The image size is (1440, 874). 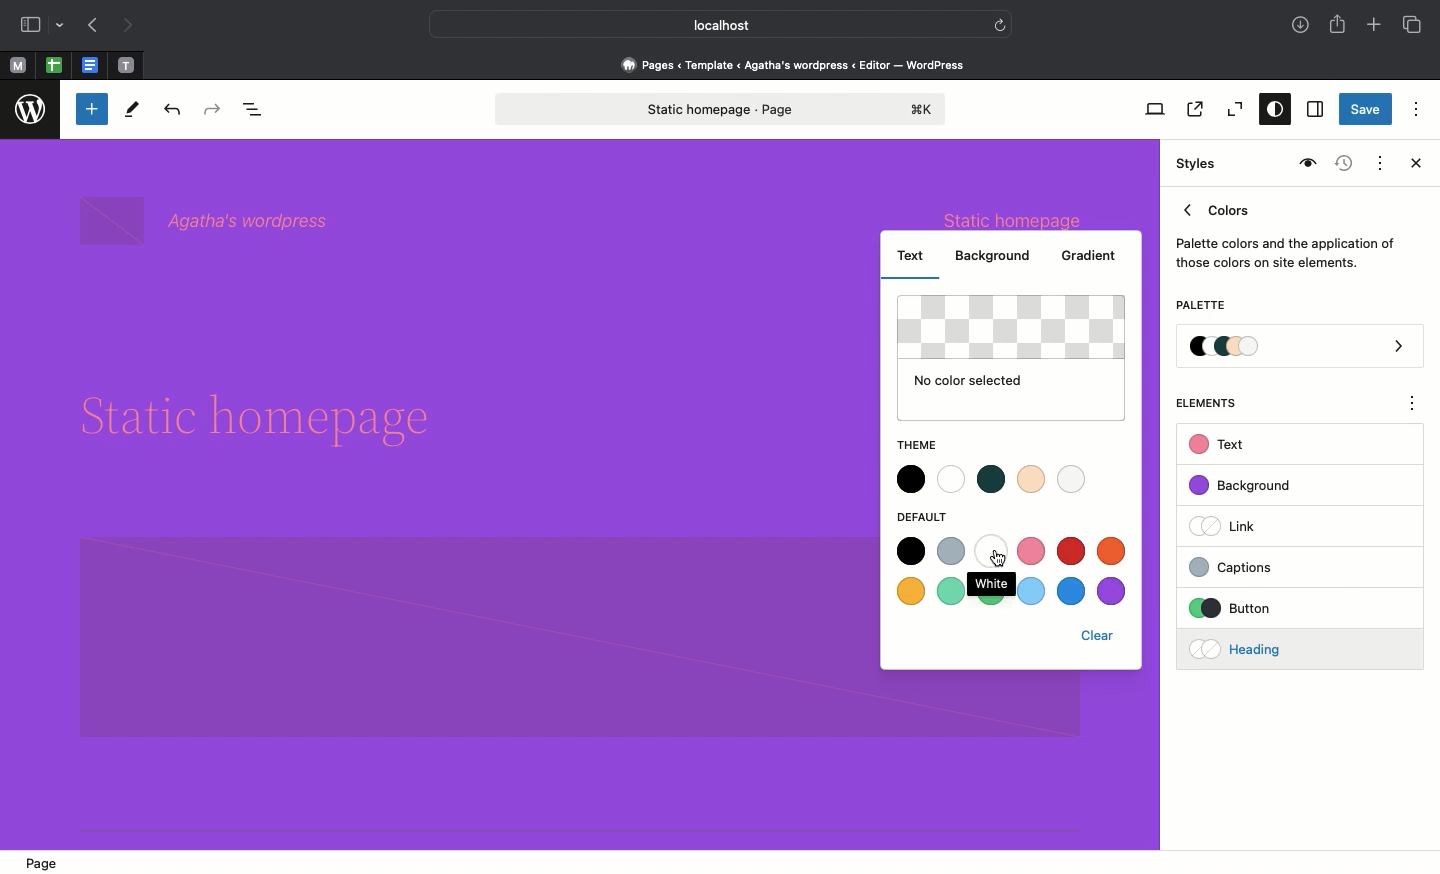 What do you see at coordinates (1217, 403) in the screenshot?
I see `Elements` at bounding box center [1217, 403].